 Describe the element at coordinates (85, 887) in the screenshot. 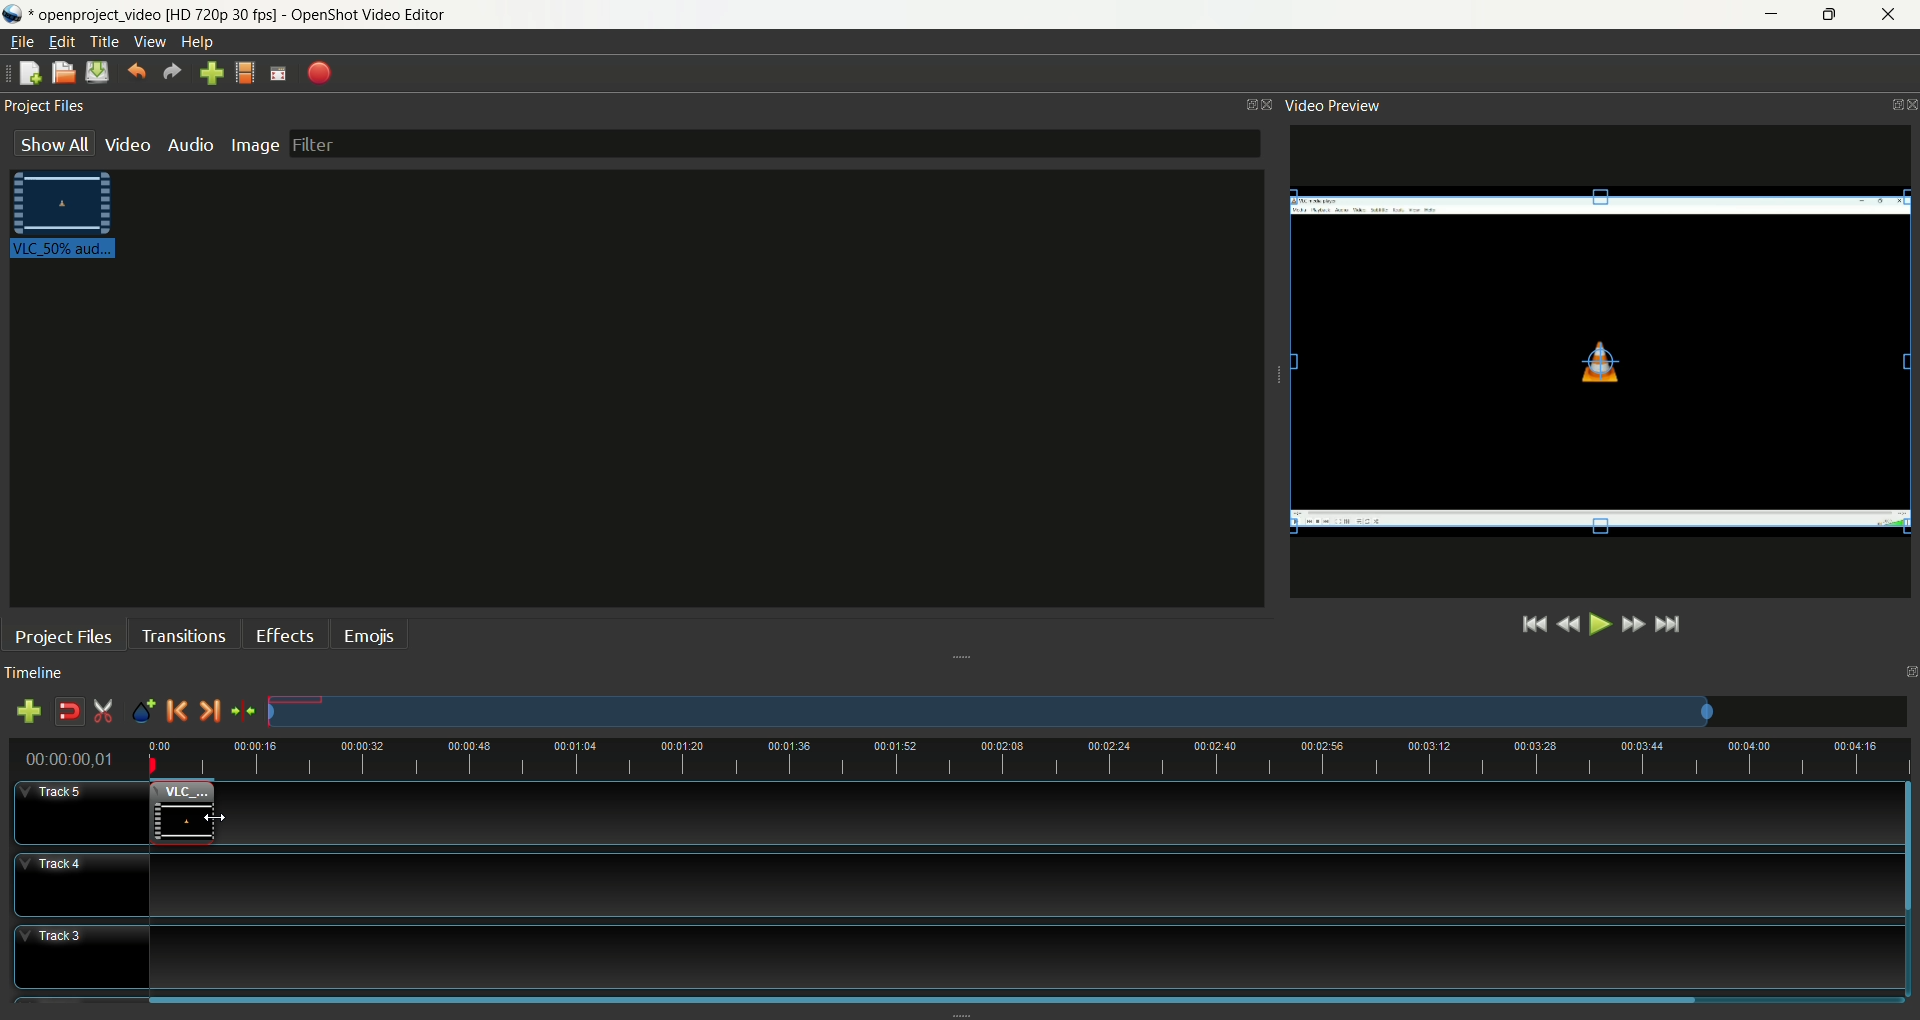

I see `track4` at that location.